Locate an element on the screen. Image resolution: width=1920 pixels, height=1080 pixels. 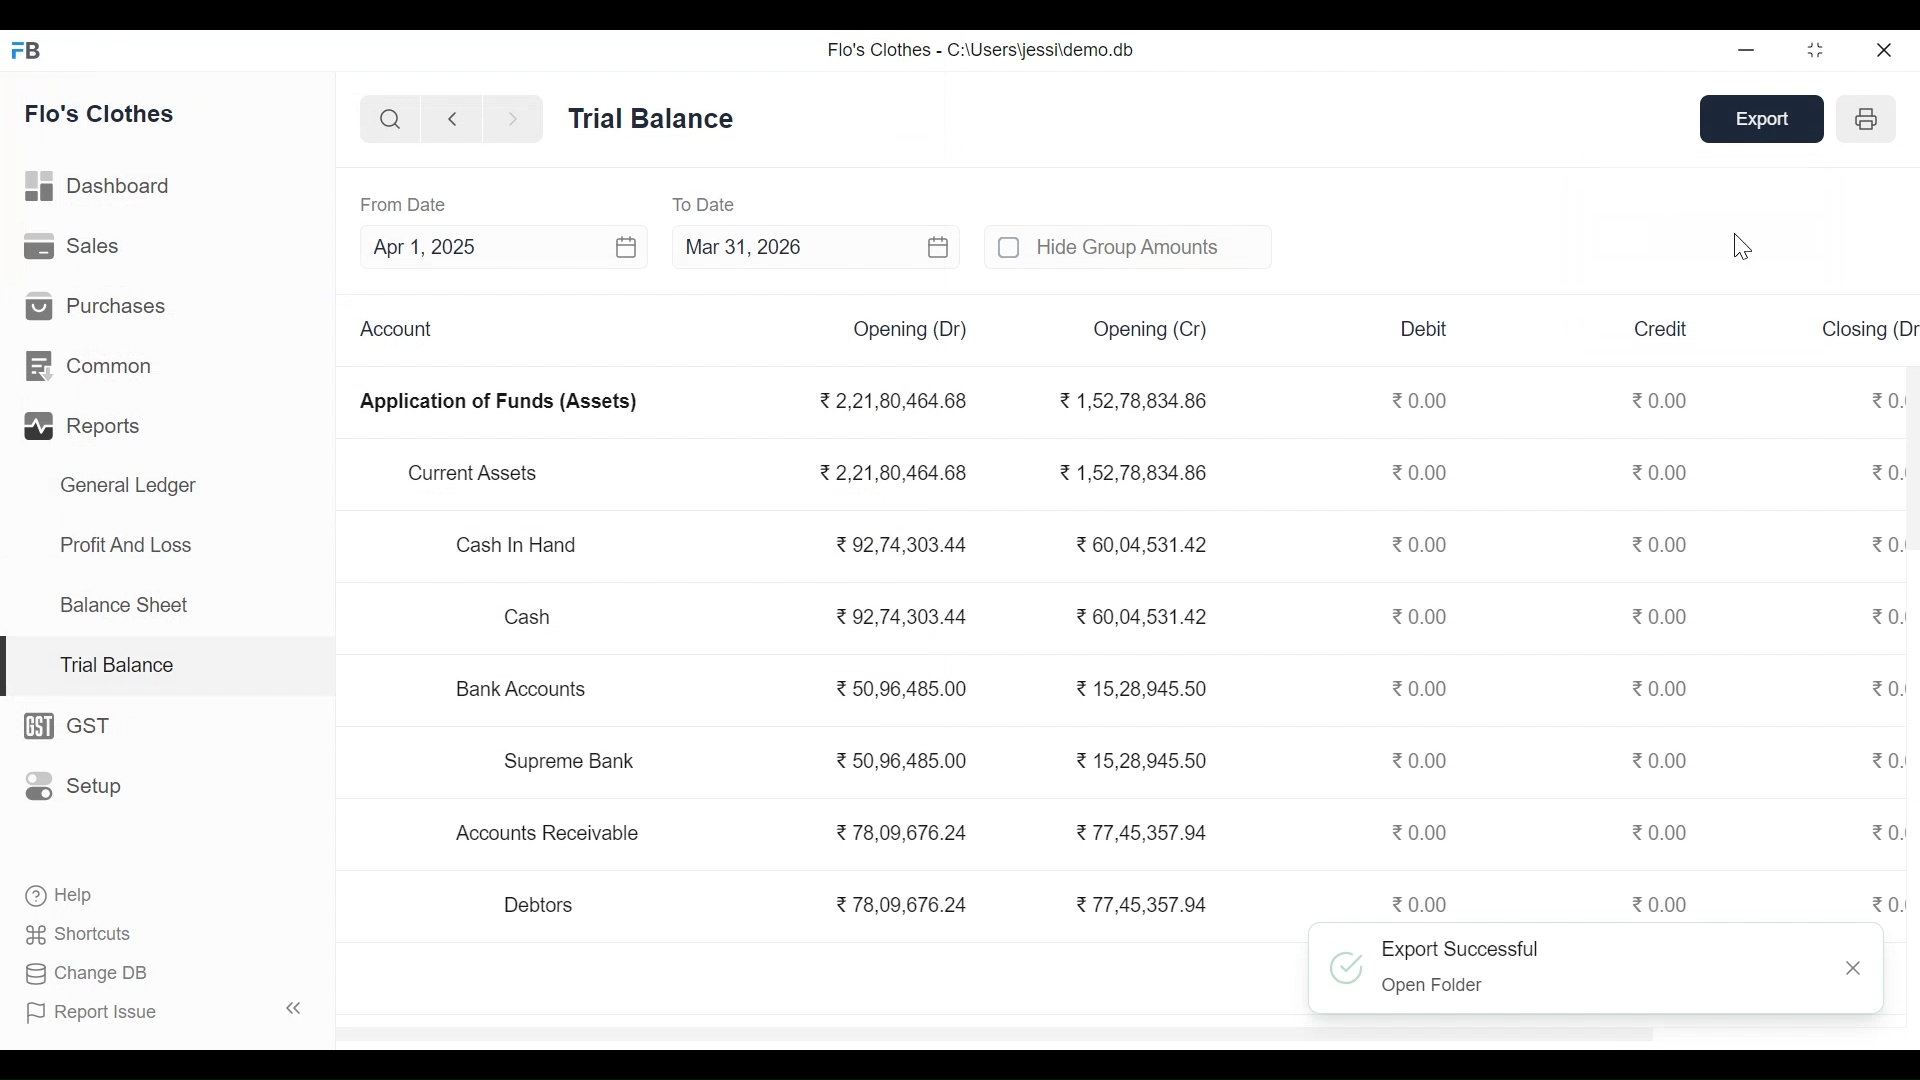
0.00 is located at coordinates (1422, 616).